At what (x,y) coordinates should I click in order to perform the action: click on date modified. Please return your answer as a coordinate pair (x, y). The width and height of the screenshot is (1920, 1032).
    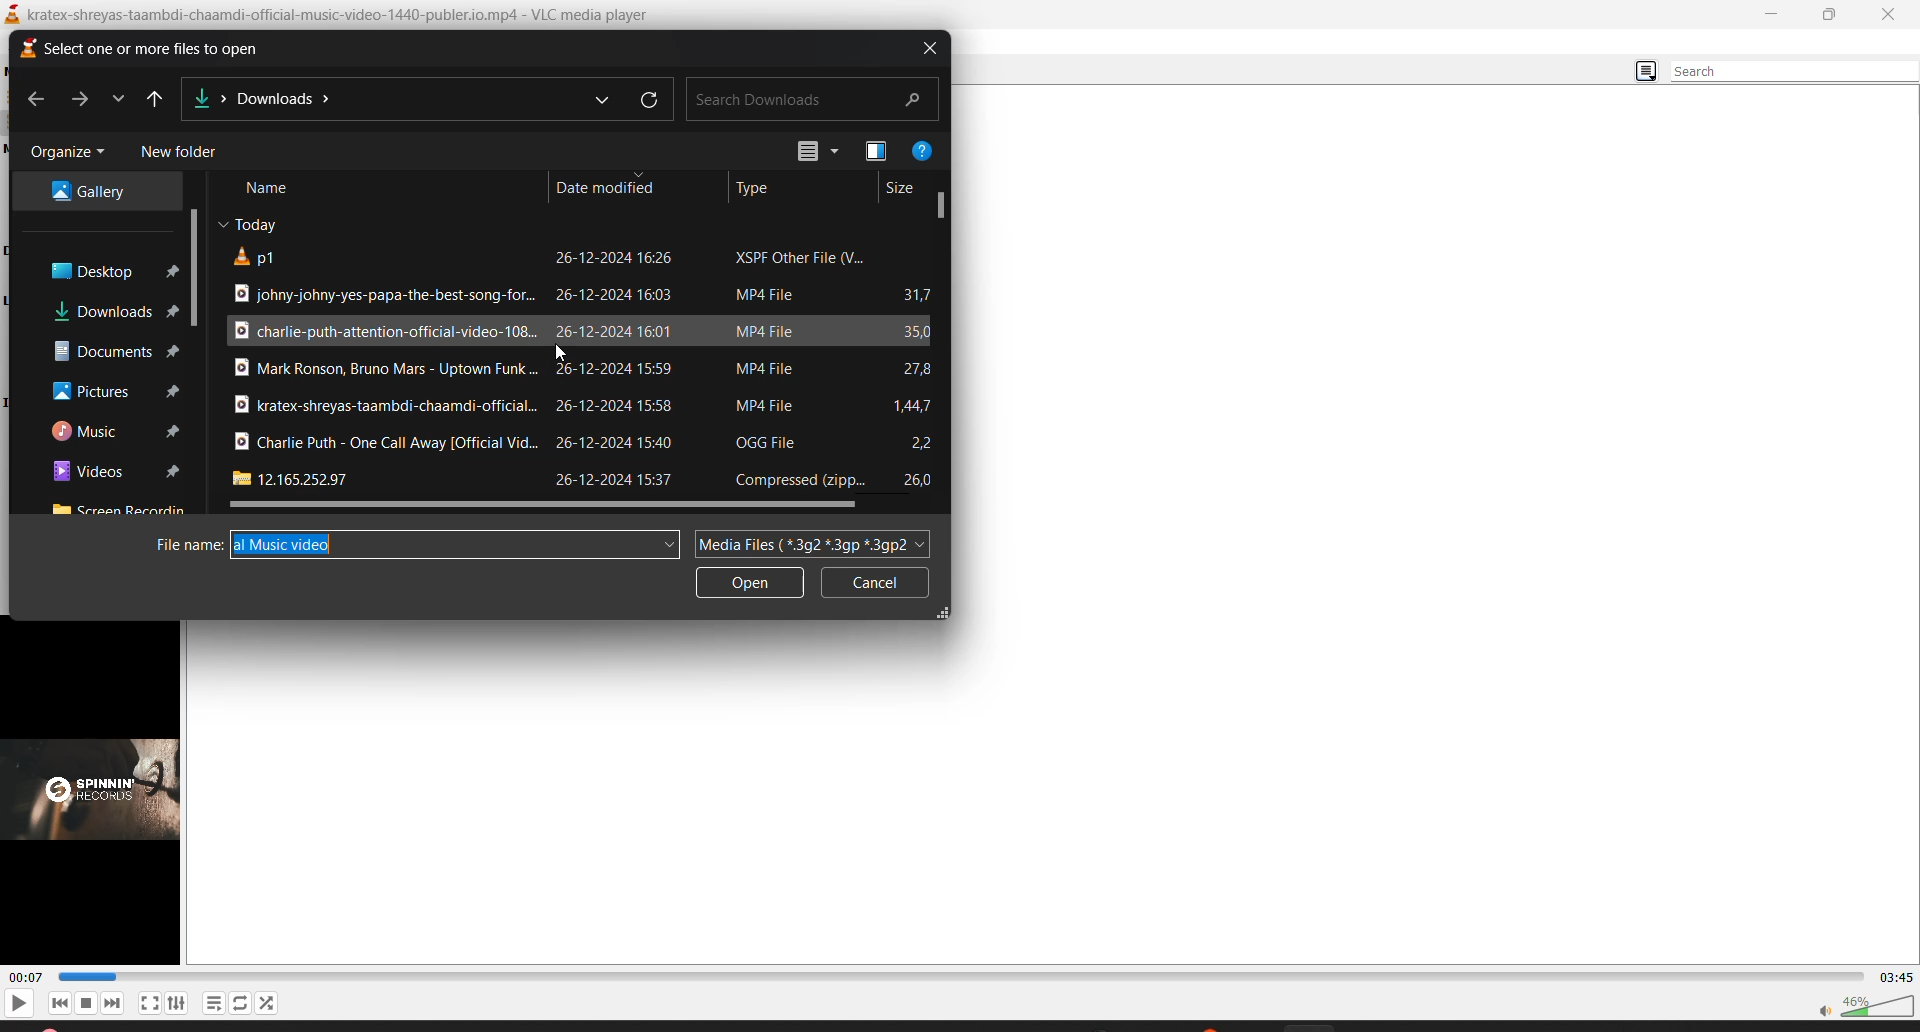
    Looking at the image, I should click on (642, 330).